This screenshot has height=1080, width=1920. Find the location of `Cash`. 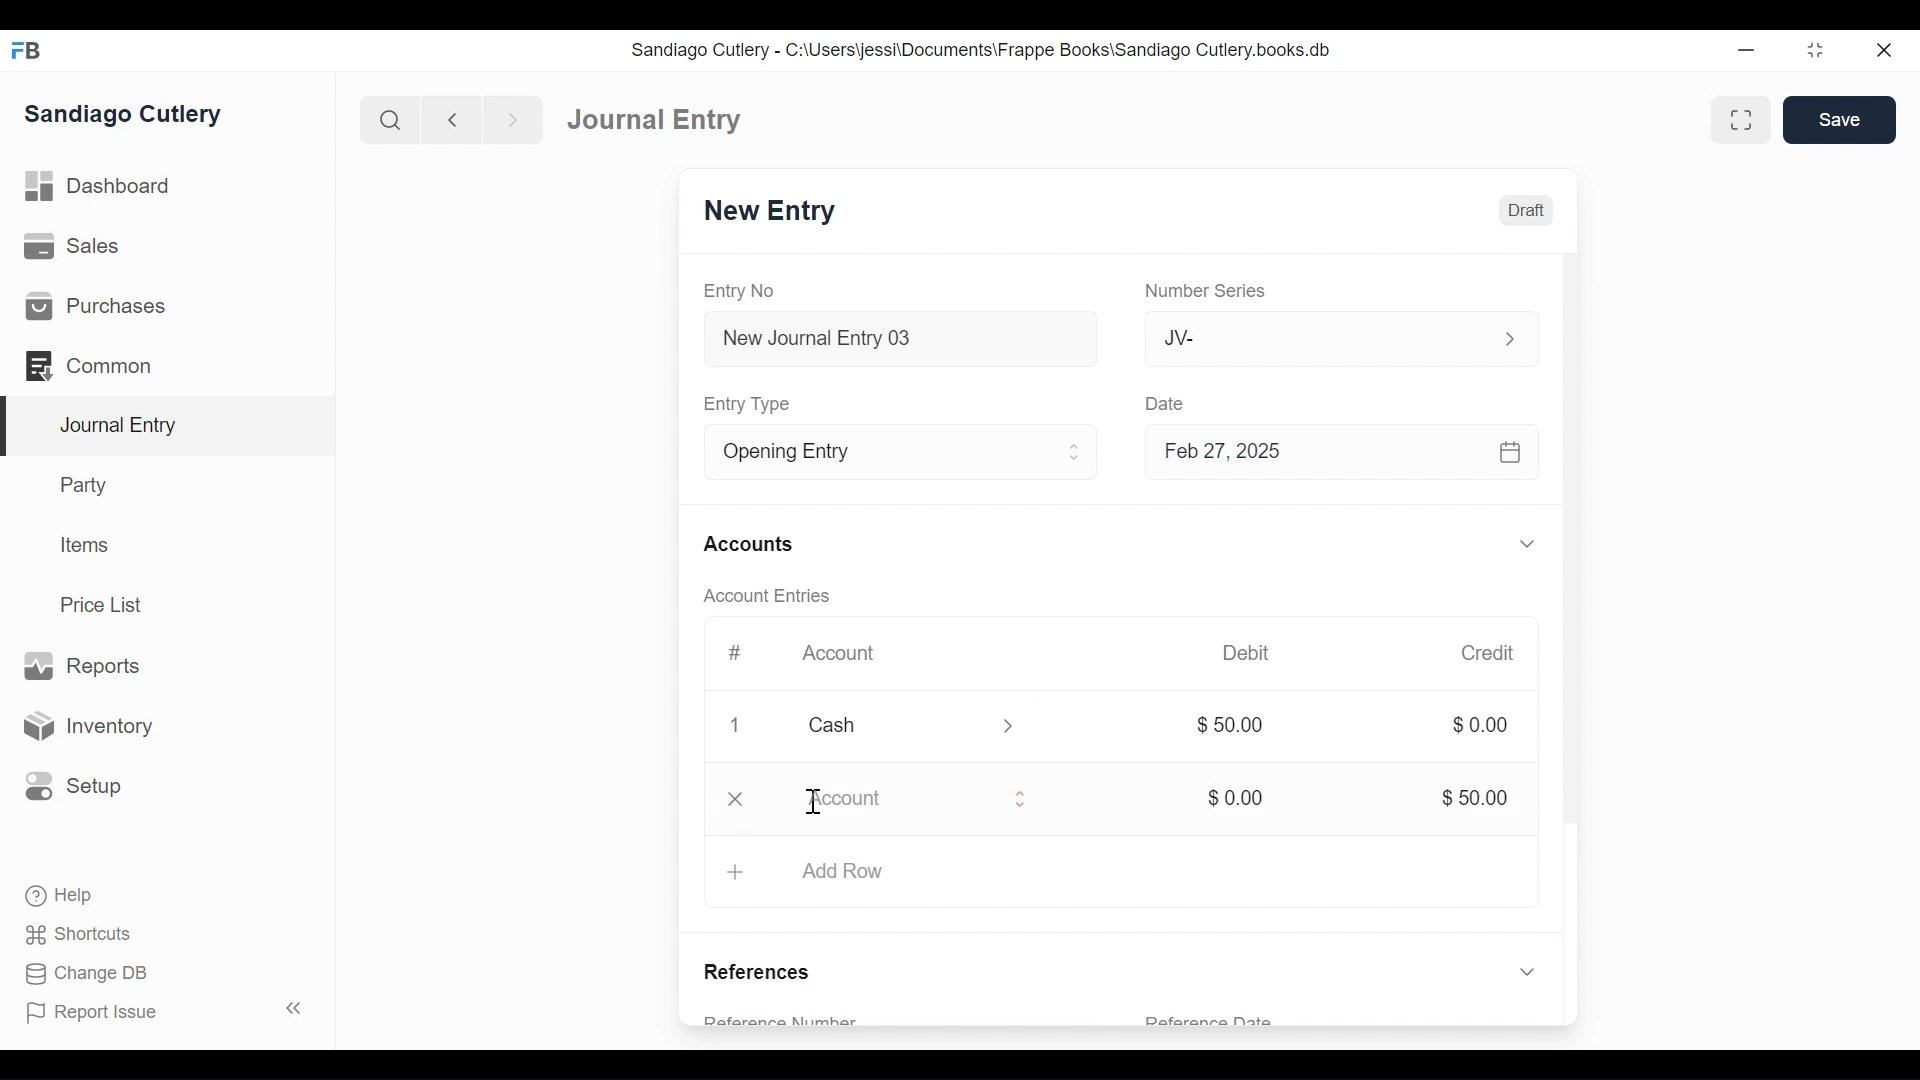

Cash is located at coordinates (888, 725).